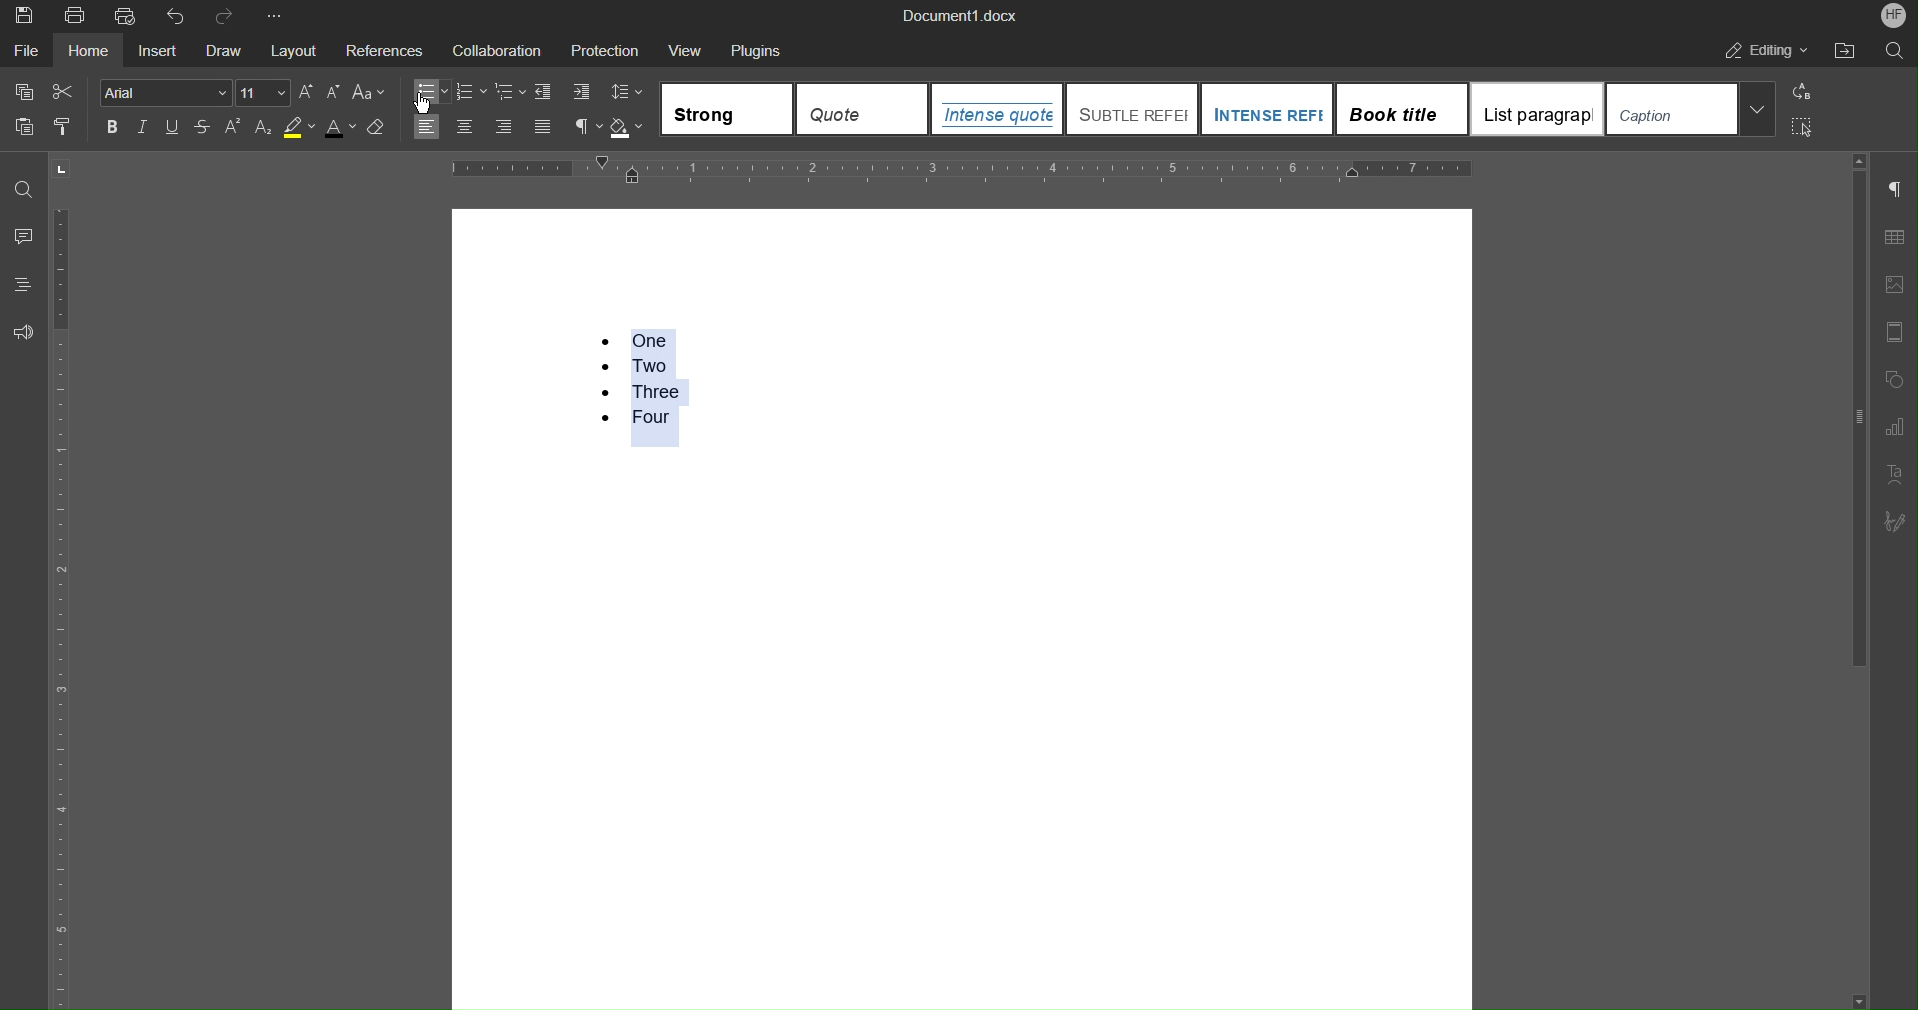 The image size is (1918, 1010). What do you see at coordinates (1889, 48) in the screenshot?
I see `Search` at bounding box center [1889, 48].